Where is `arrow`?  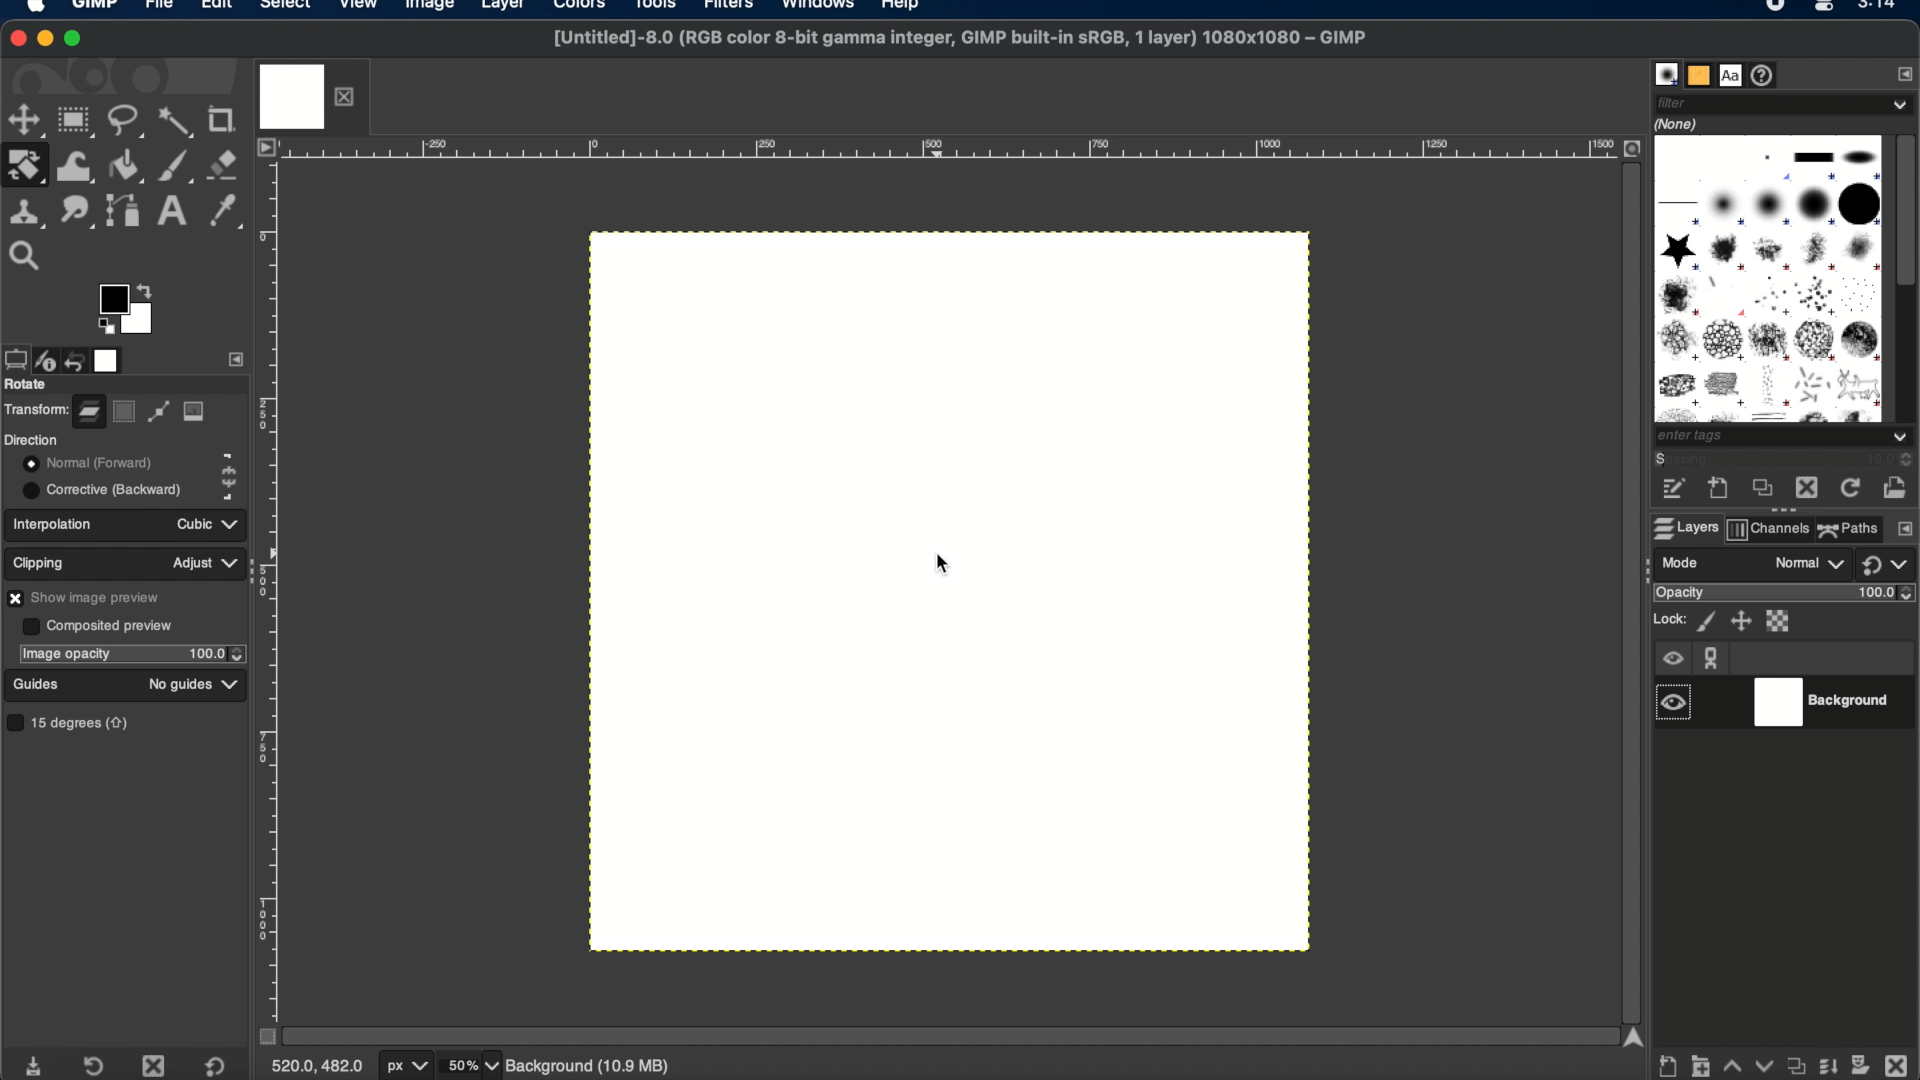 arrow is located at coordinates (148, 287).